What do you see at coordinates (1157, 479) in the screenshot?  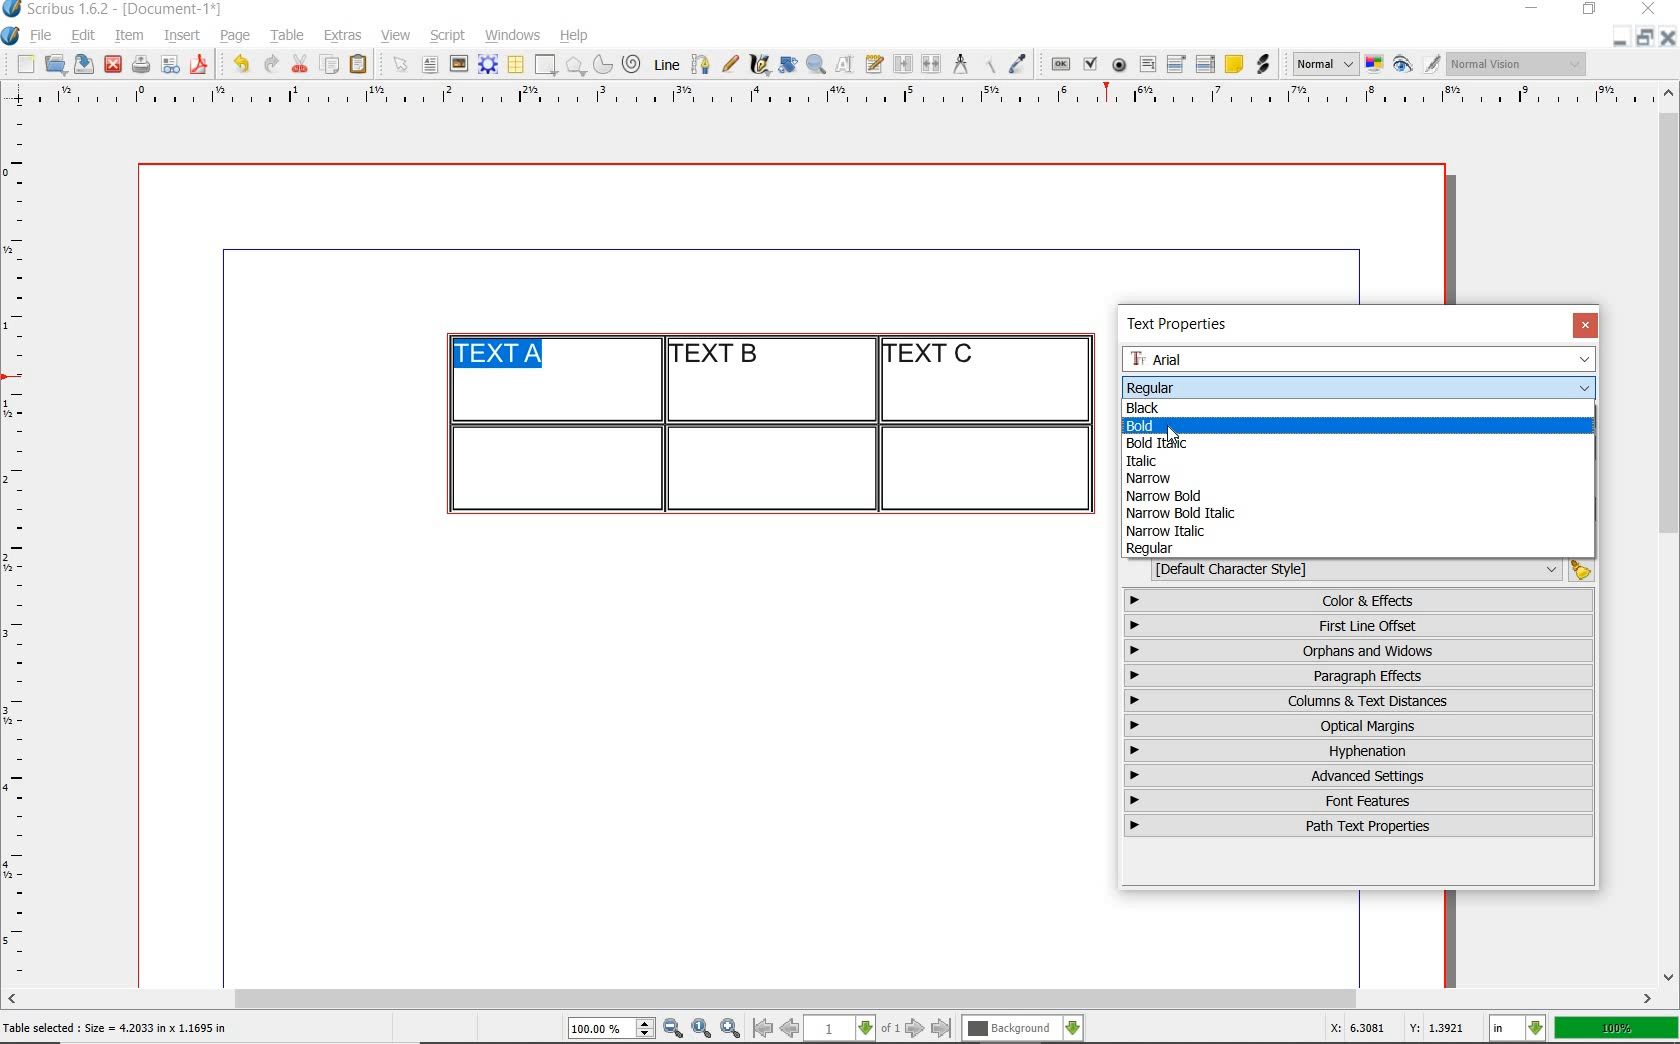 I see `narrow` at bounding box center [1157, 479].